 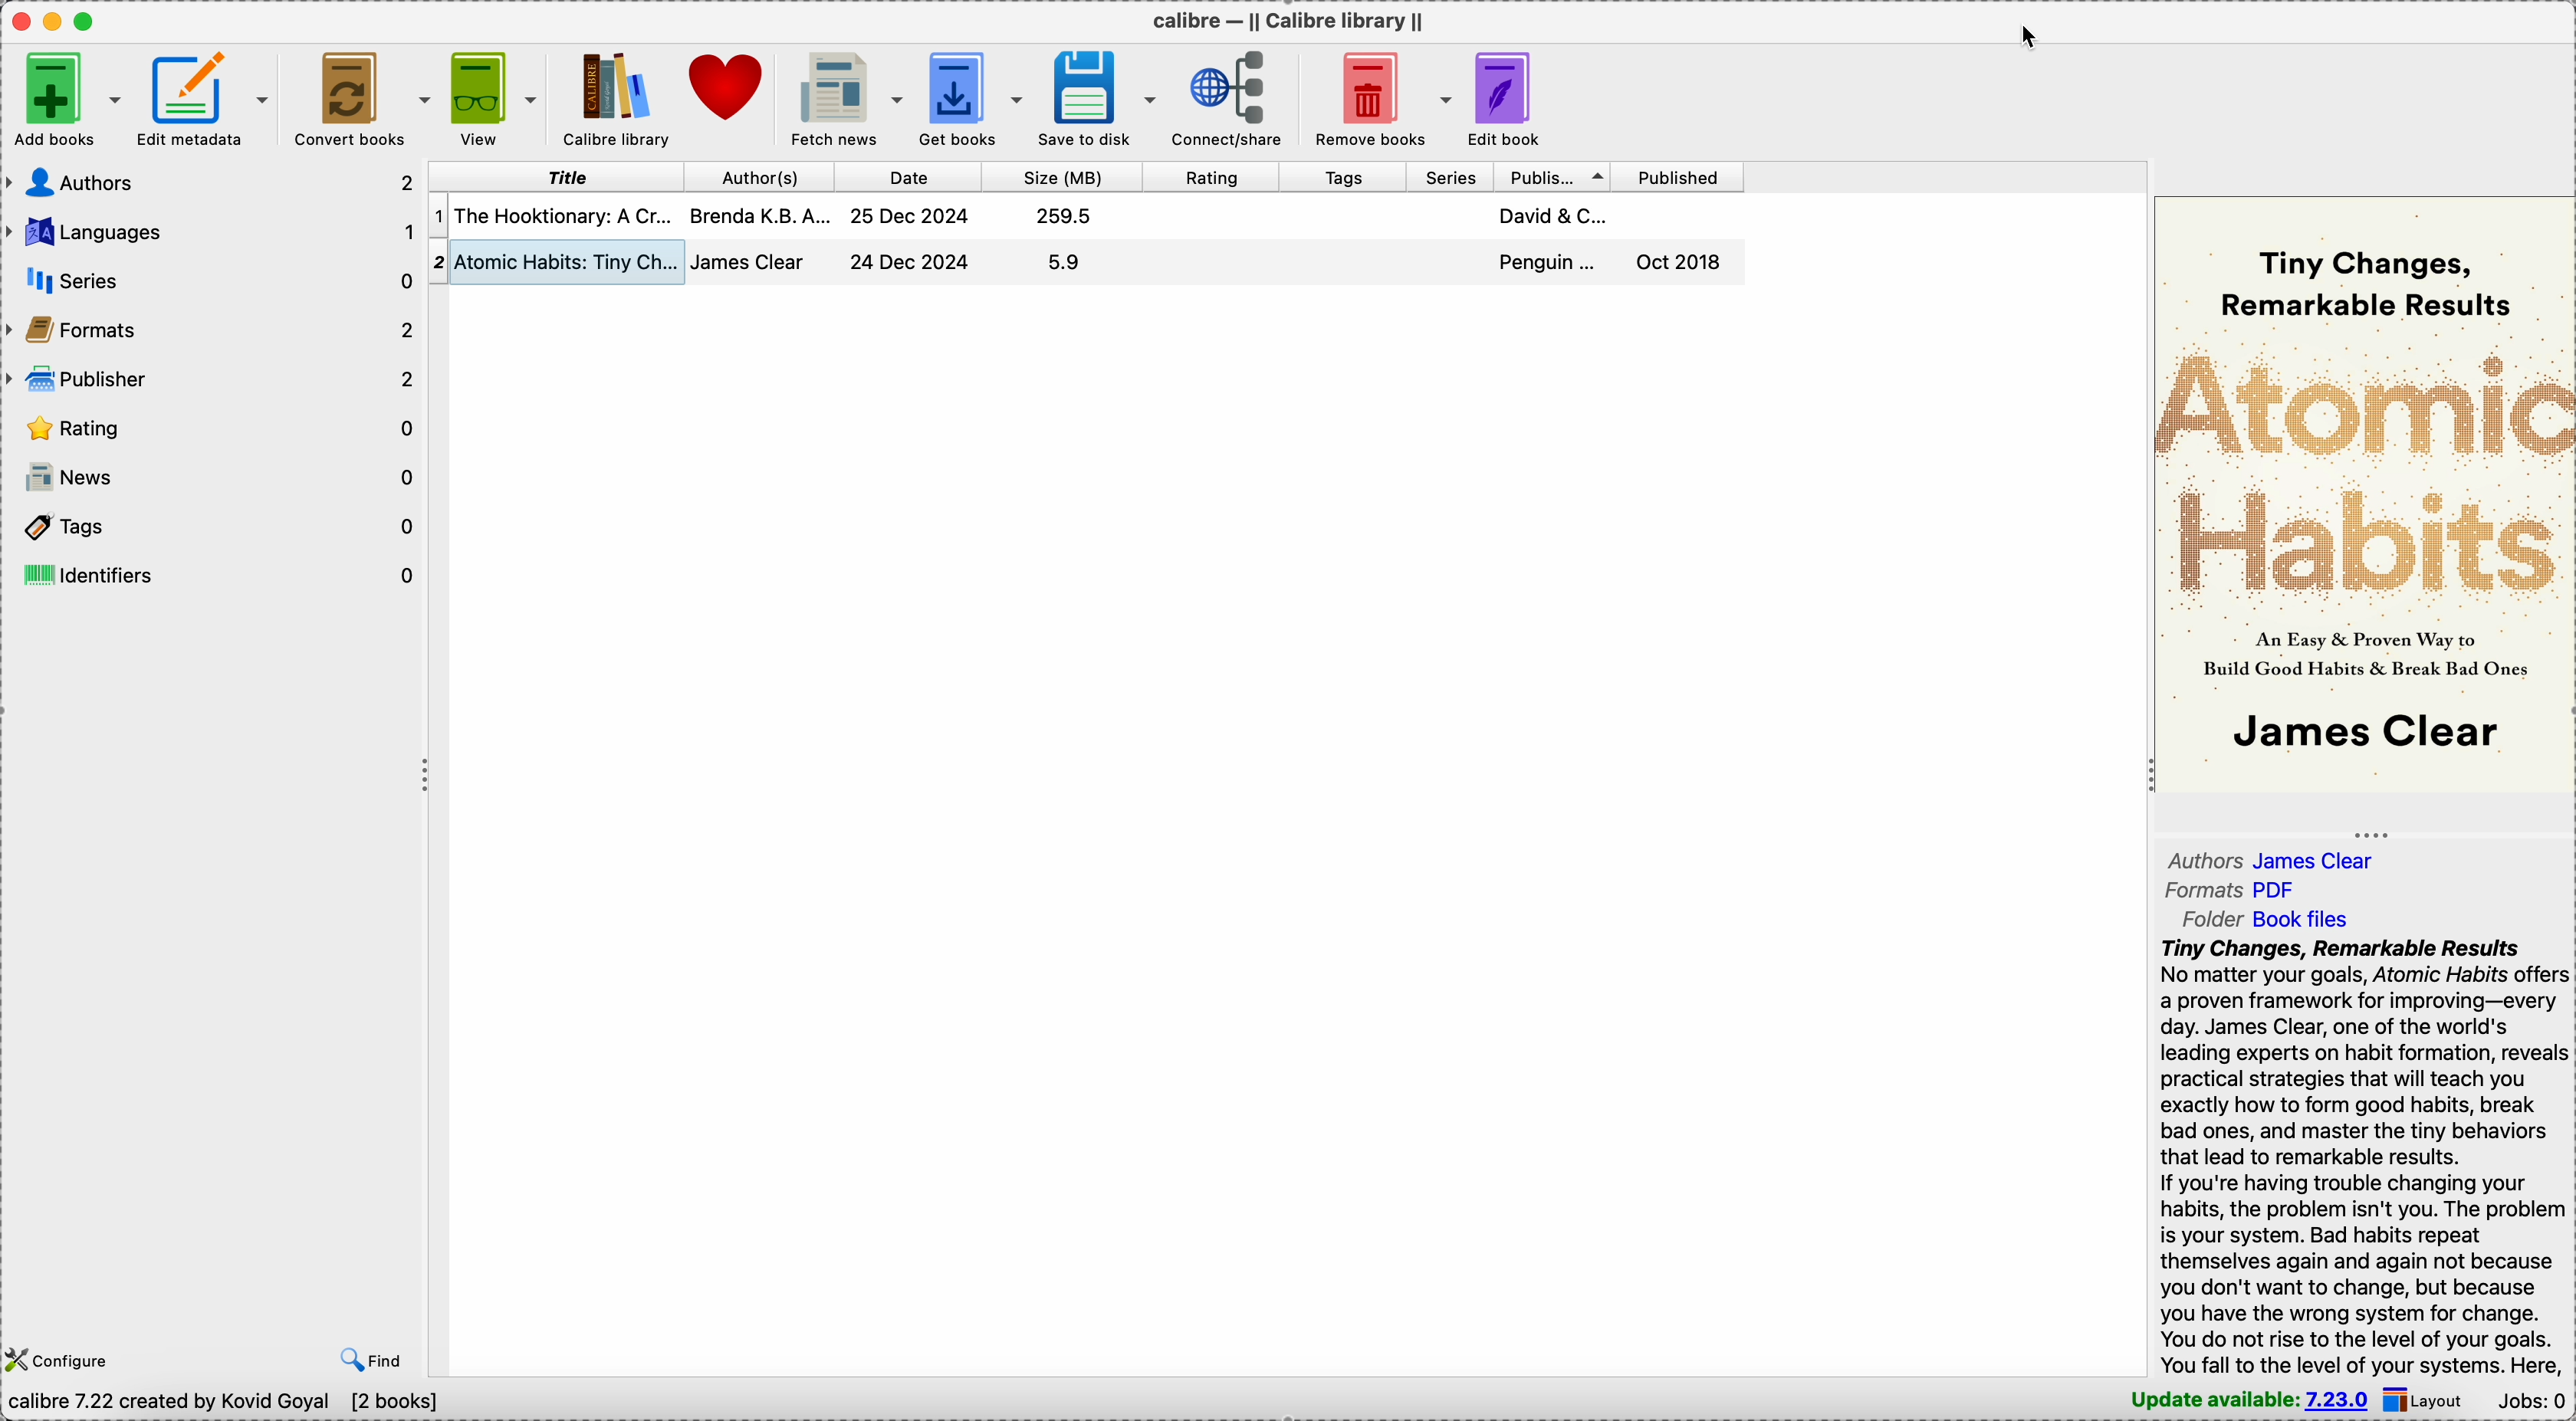 I want to click on cursor, so click(x=2030, y=37).